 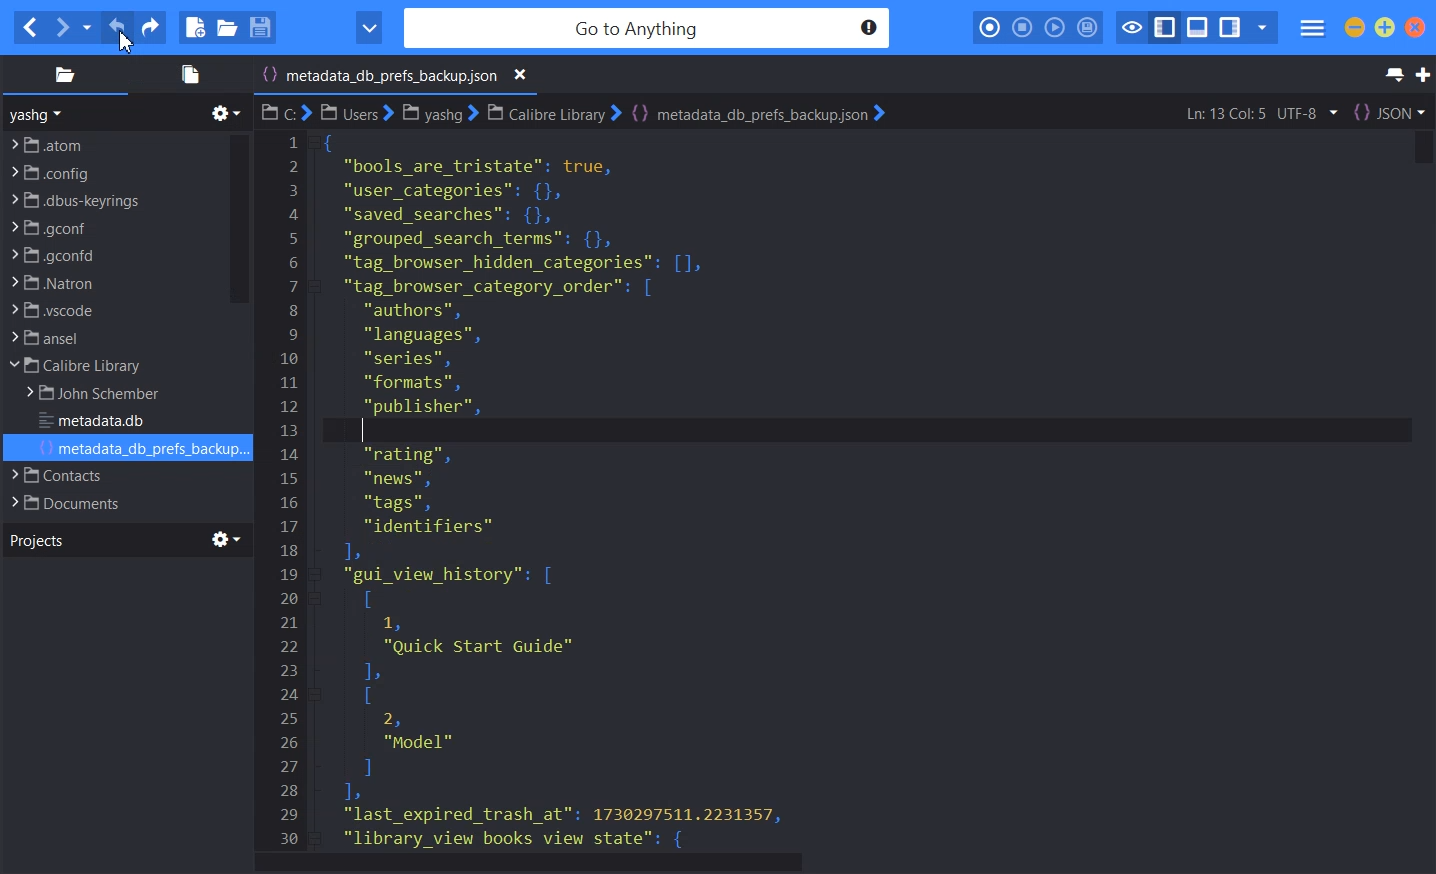 What do you see at coordinates (1392, 75) in the screenshot?
I see `List all tabs` at bounding box center [1392, 75].